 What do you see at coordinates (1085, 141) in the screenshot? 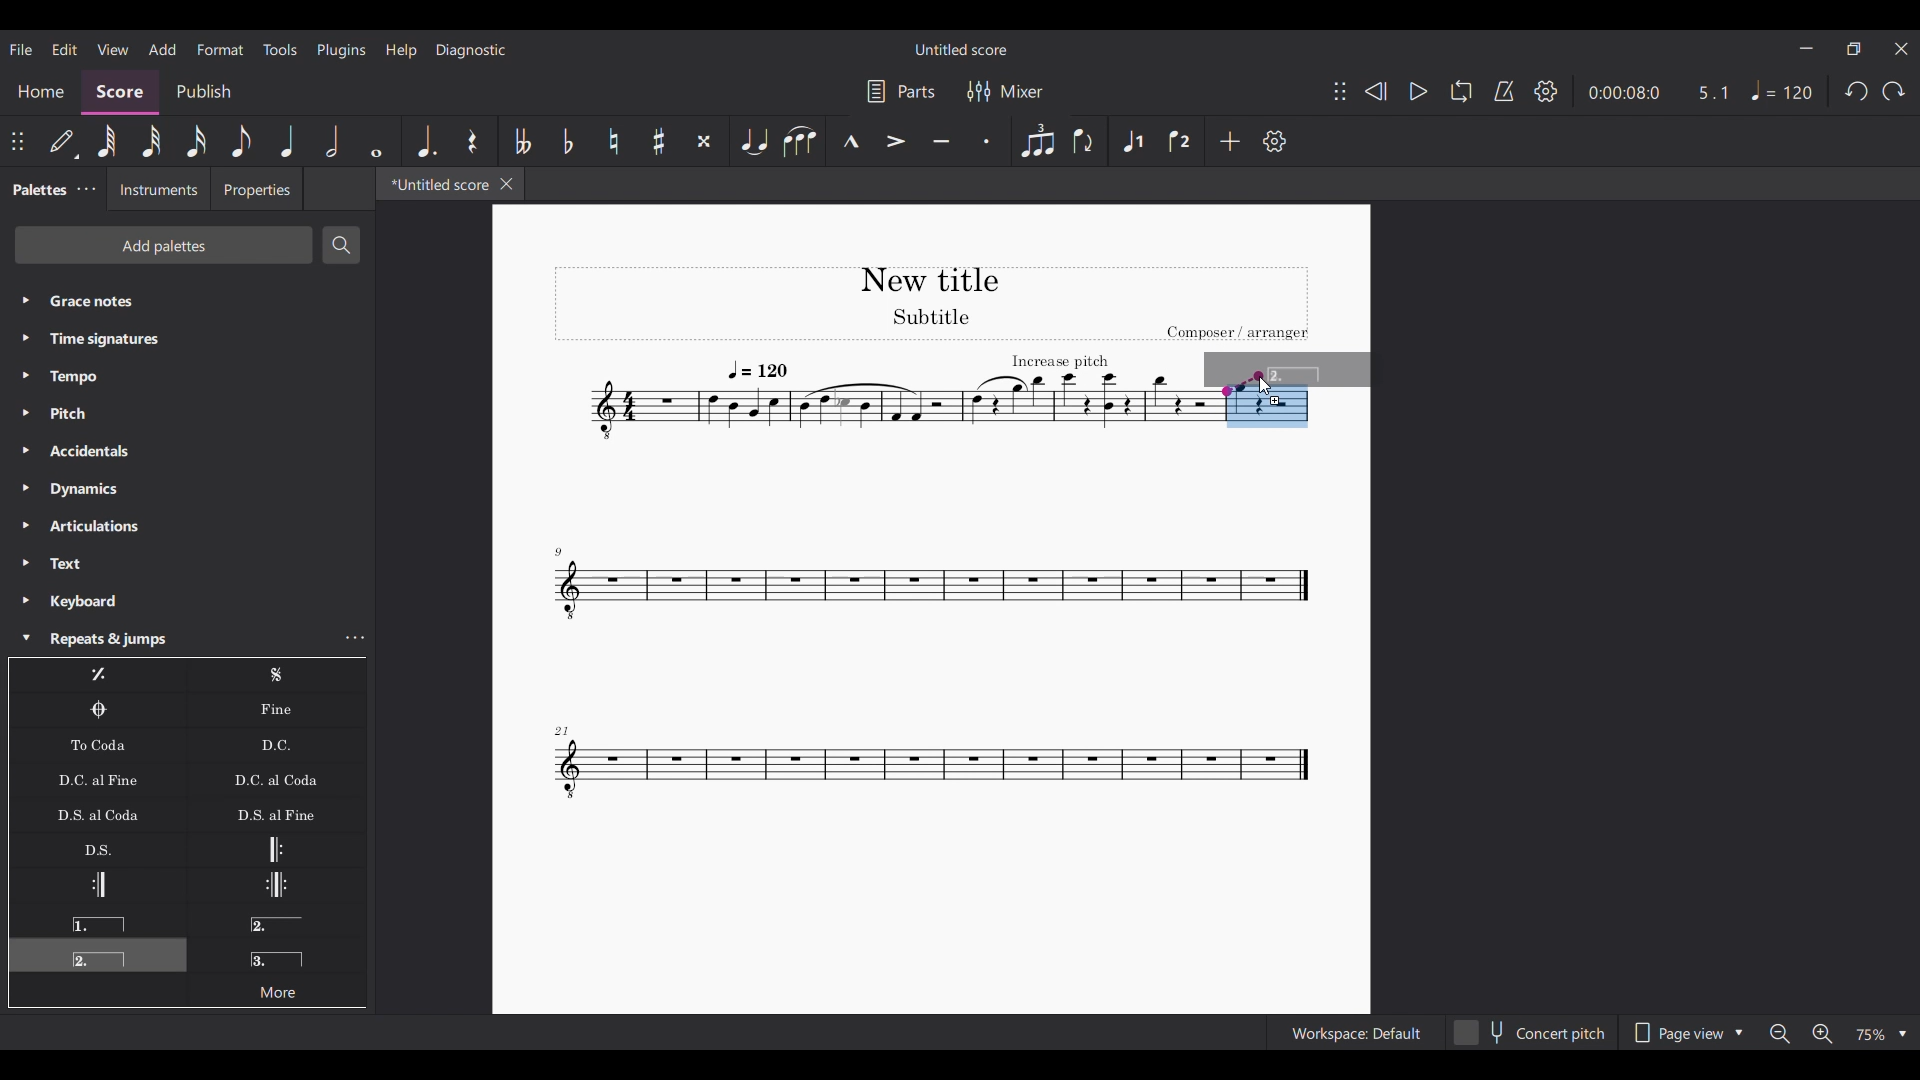
I see `Flip direction` at bounding box center [1085, 141].